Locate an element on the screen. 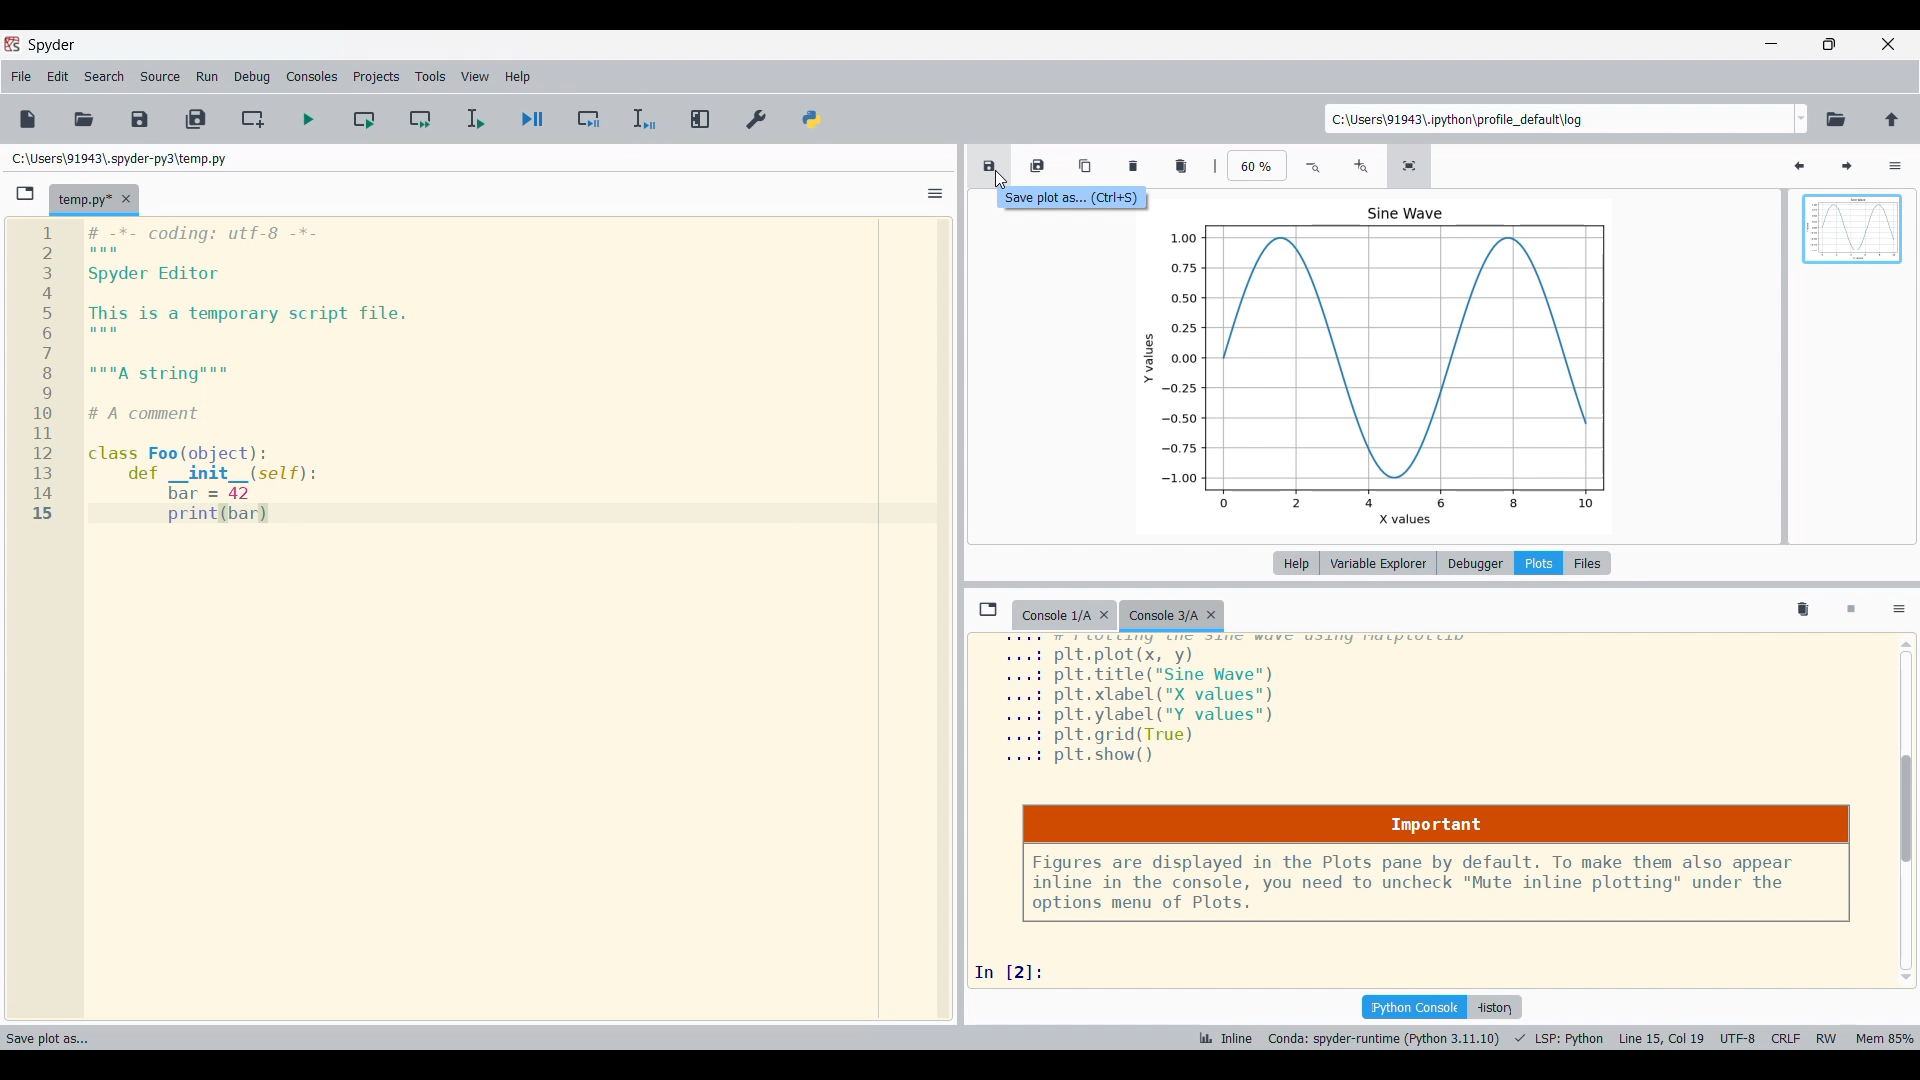 Image resolution: width=1920 pixels, height=1080 pixels. File menu  is located at coordinates (21, 77).